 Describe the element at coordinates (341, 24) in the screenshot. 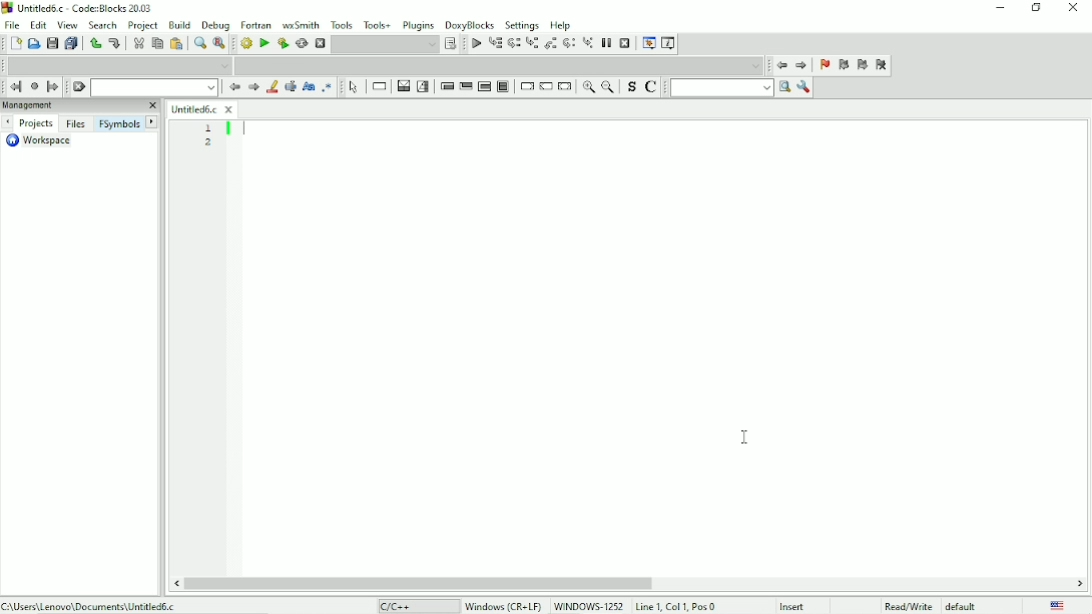

I see `Tools` at that location.